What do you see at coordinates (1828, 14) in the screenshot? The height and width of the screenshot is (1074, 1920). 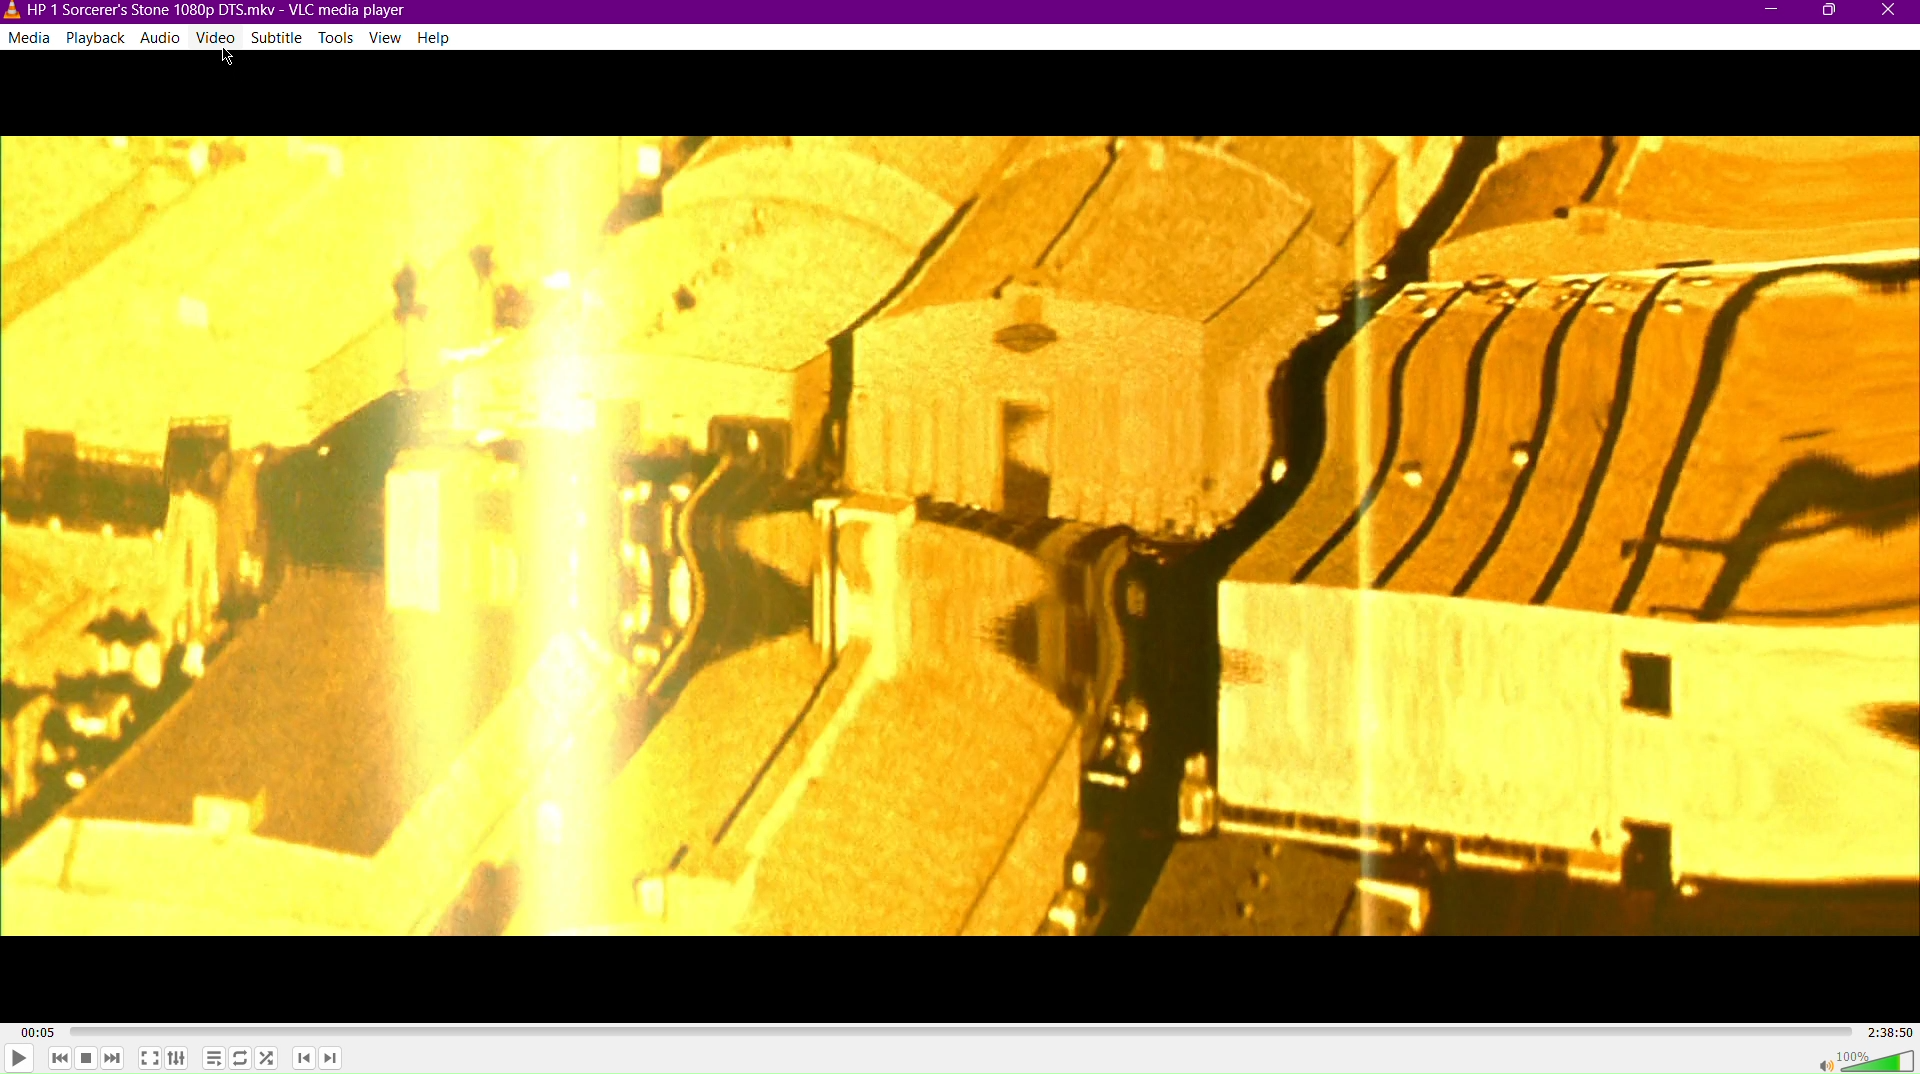 I see `Maximize` at bounding box center [1828, 14].